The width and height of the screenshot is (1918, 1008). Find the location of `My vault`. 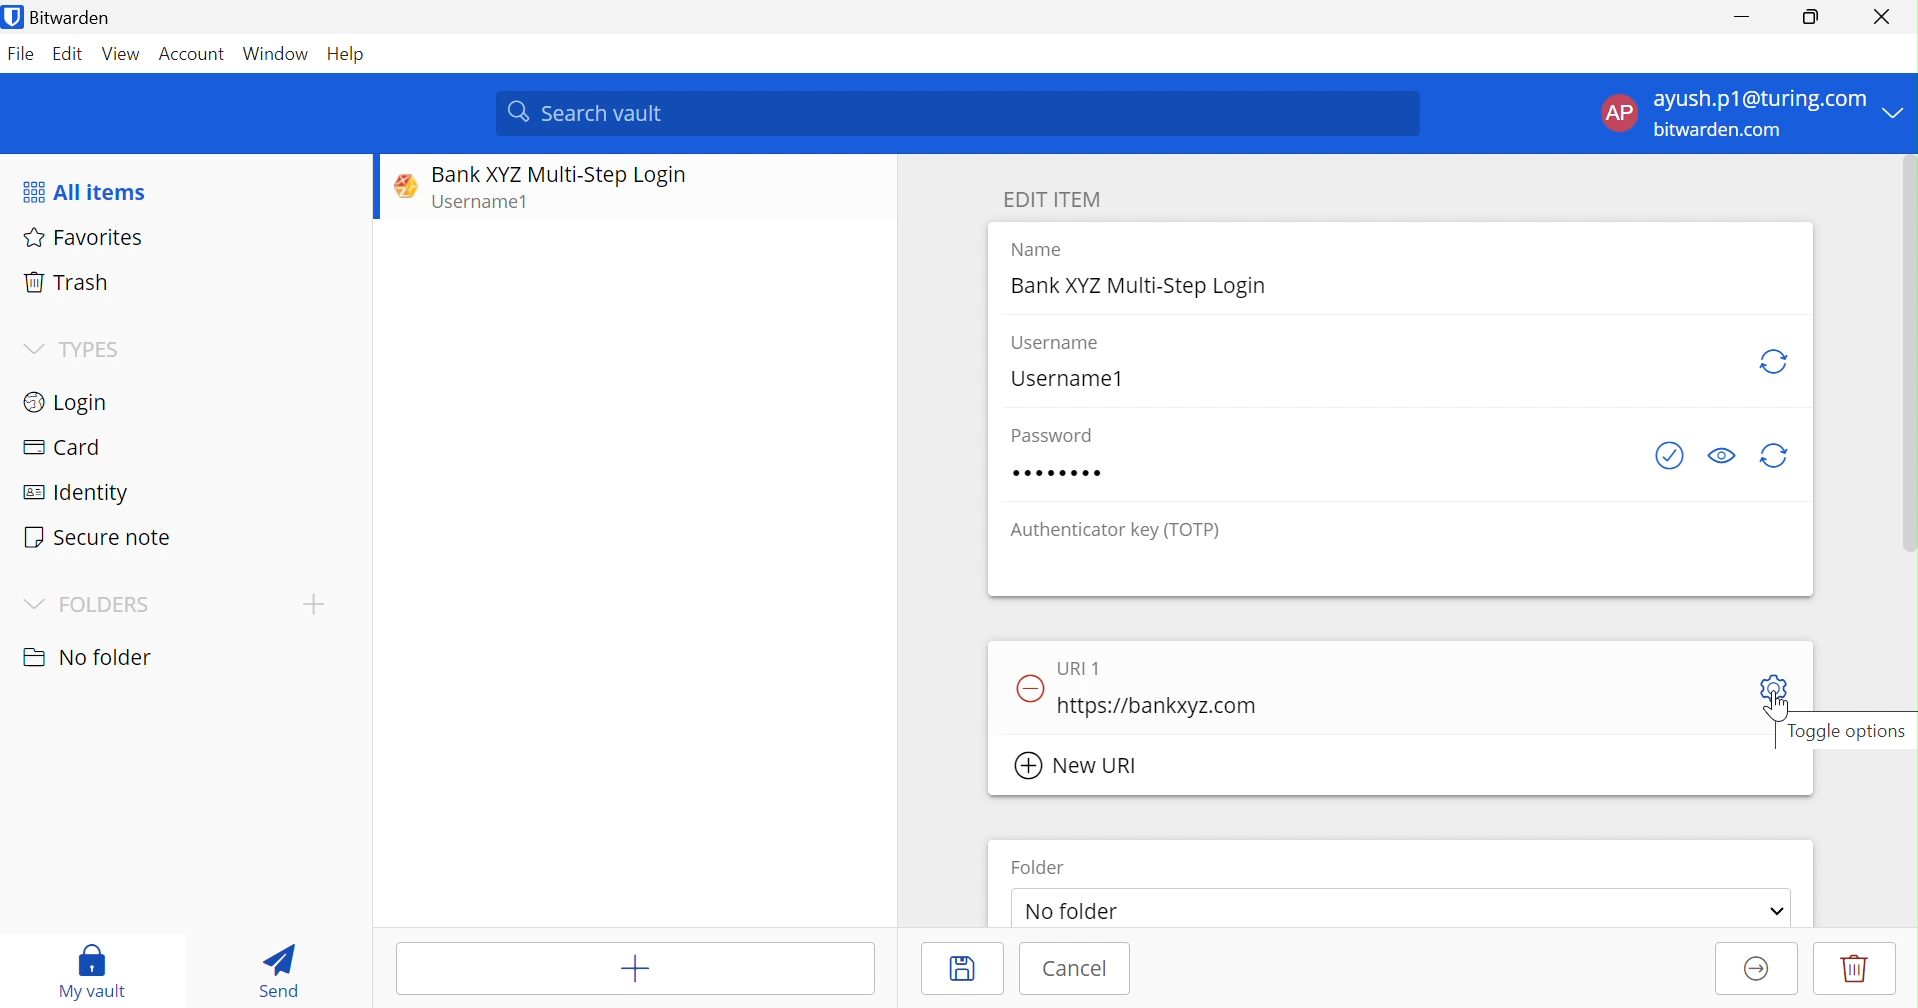

My vault is located at coordinates (91, 971).